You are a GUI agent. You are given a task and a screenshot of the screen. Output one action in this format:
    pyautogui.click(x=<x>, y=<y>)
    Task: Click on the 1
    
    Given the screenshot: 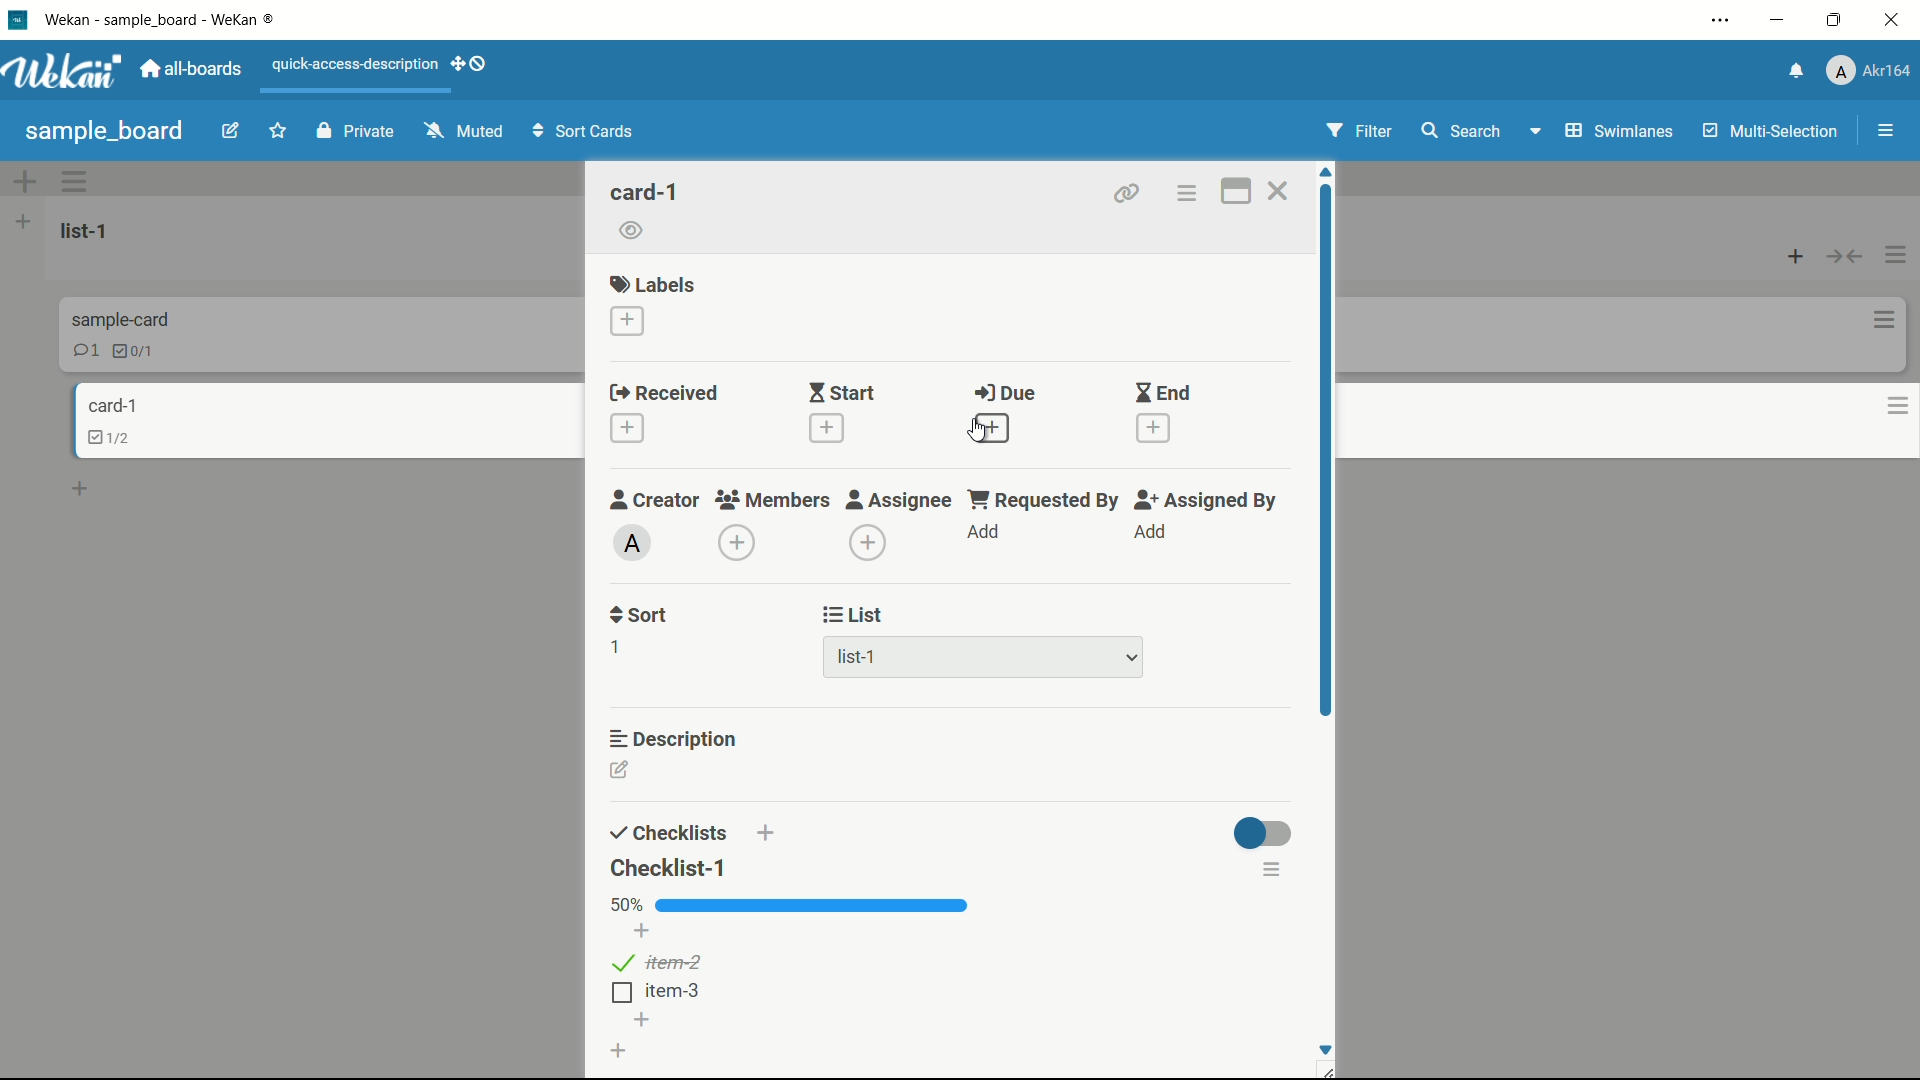 What is the action you would take?
    pyautogui.click(x=611, y=647)
    